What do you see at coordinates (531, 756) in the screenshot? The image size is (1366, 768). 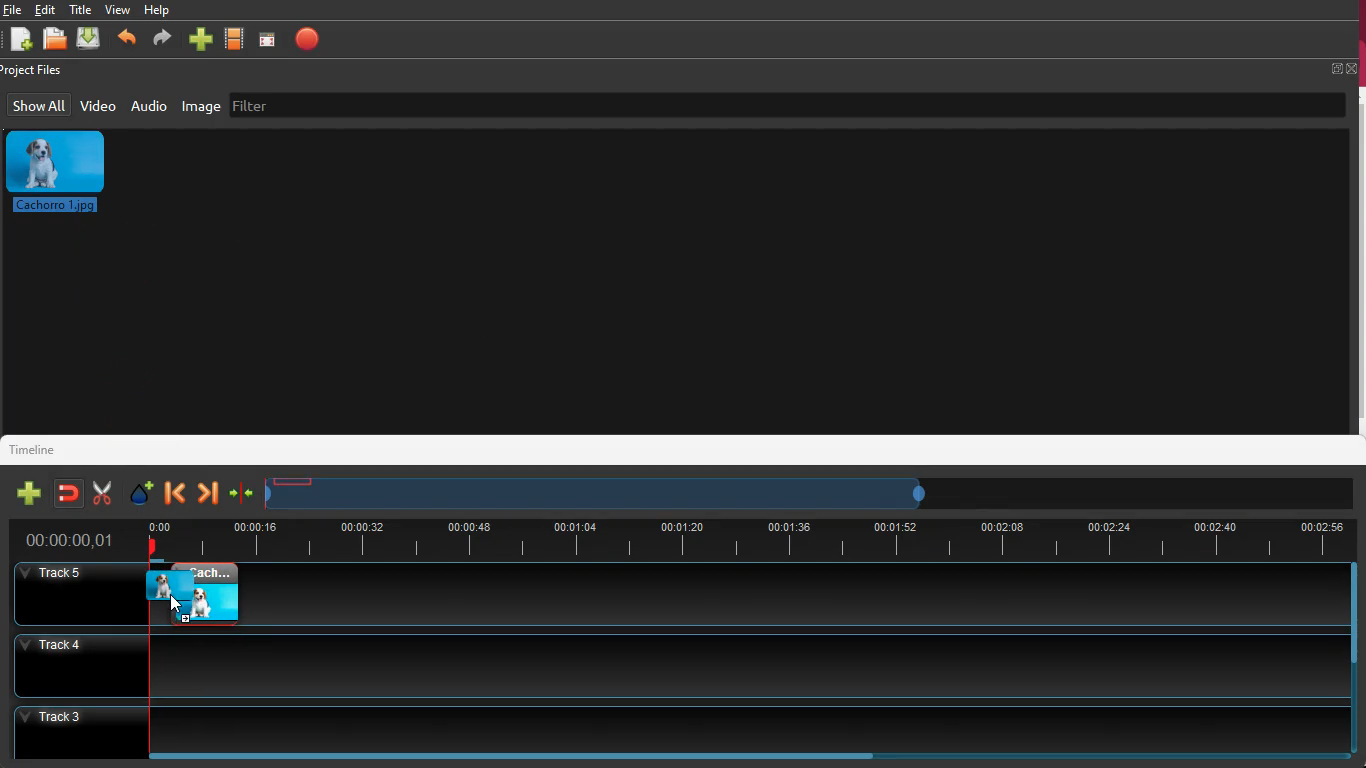 I see `Horizontal scroll bar` at bounding box center [531, 756].